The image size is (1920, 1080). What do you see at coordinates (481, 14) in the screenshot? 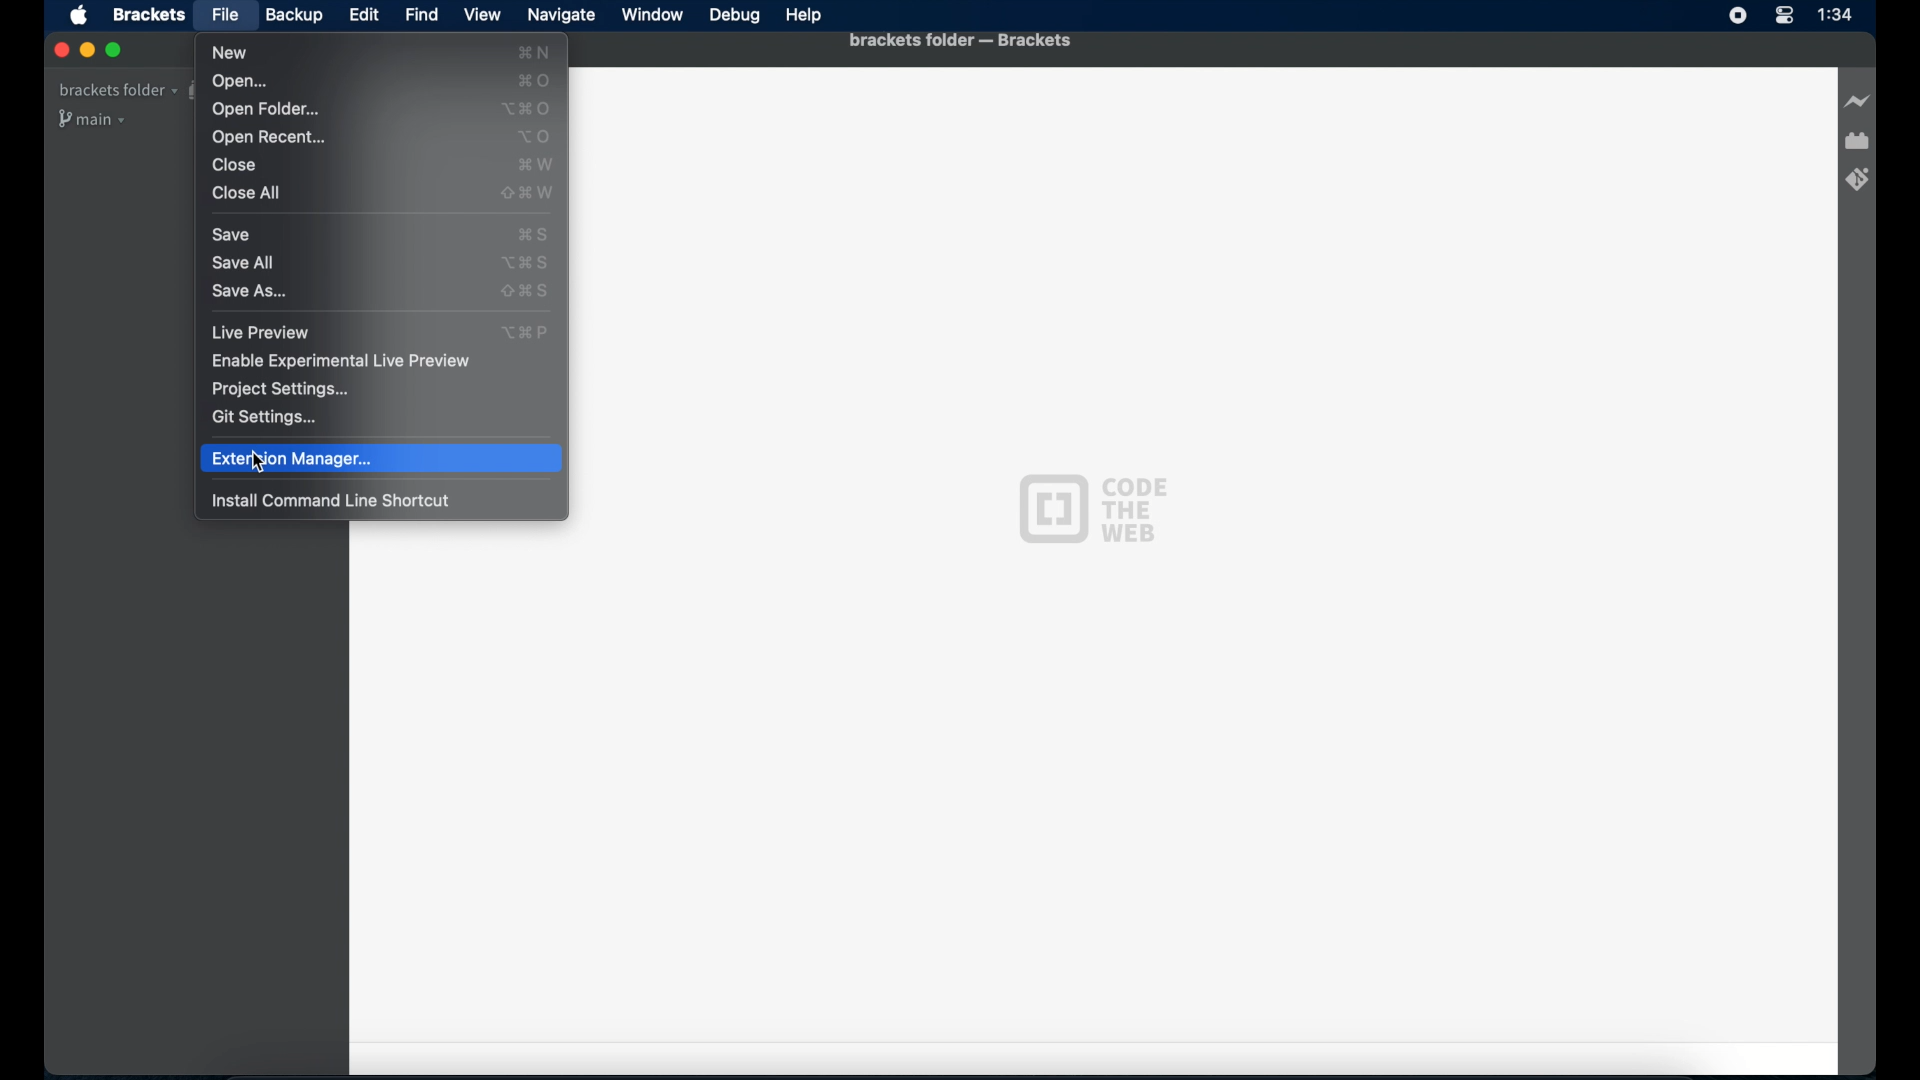
I see `View` at bounding box center [481, 14].